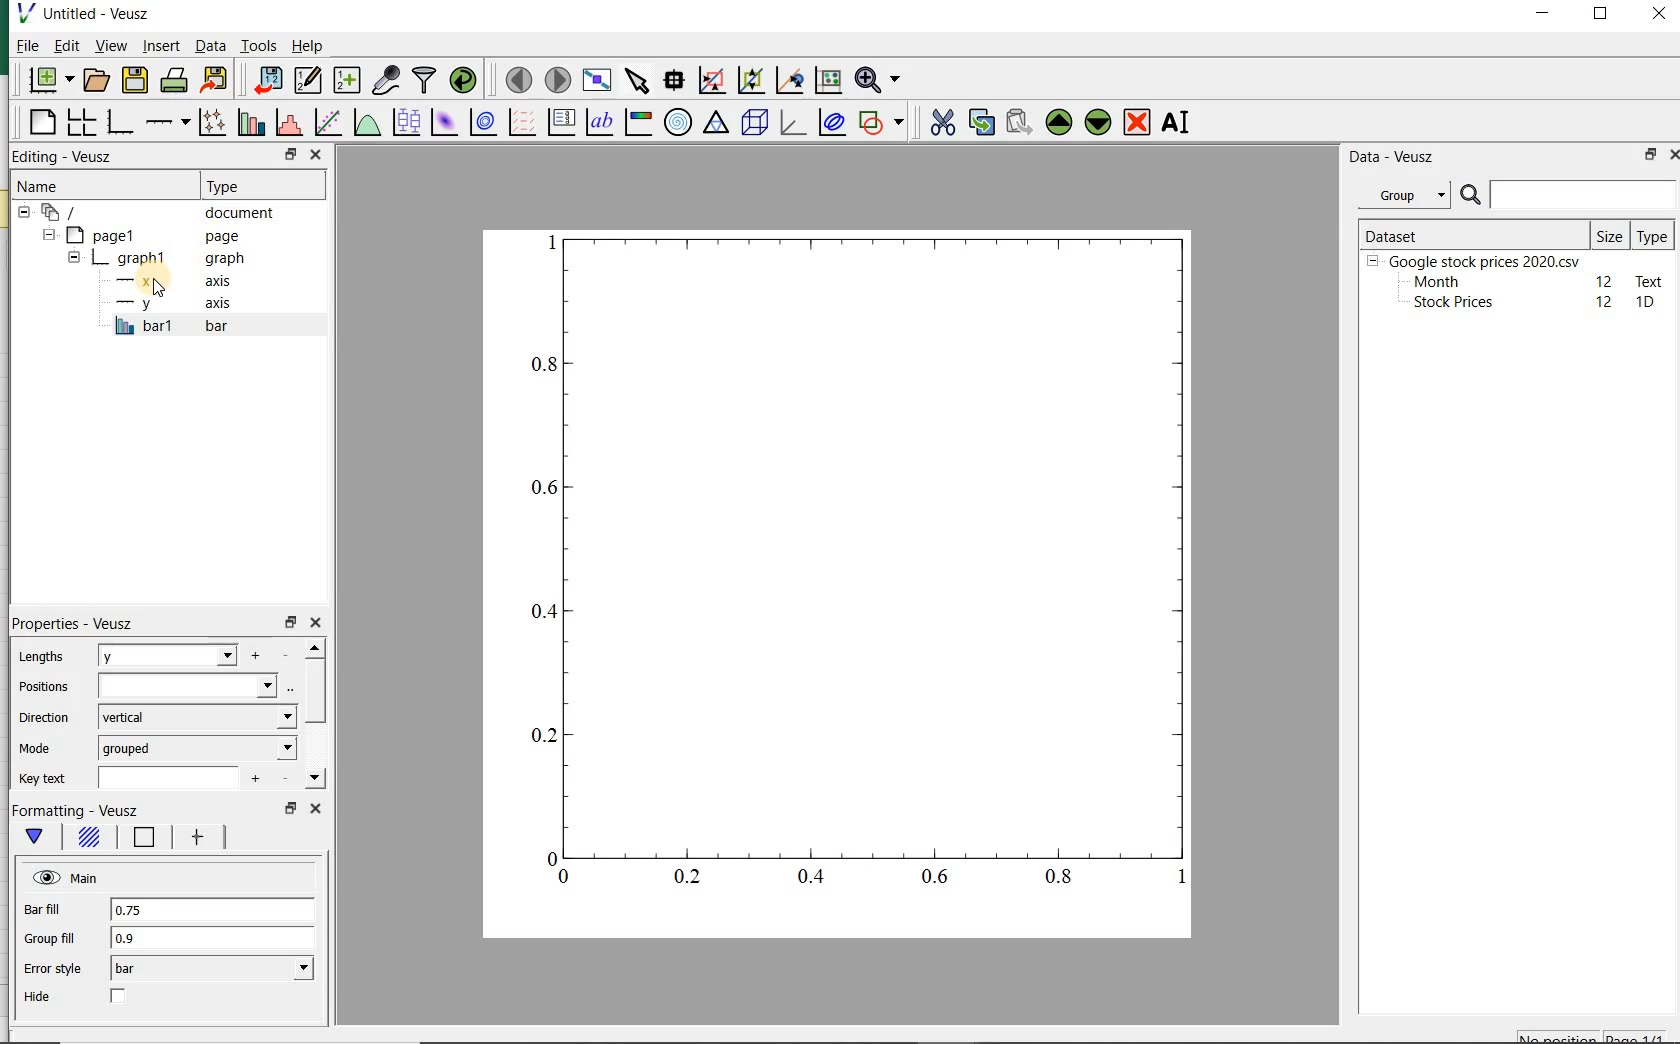 This screenshot has width=1680, height=1044. Describe the element at coordinates (755, 124) in the screenshot. I see `3d scene` at that location.